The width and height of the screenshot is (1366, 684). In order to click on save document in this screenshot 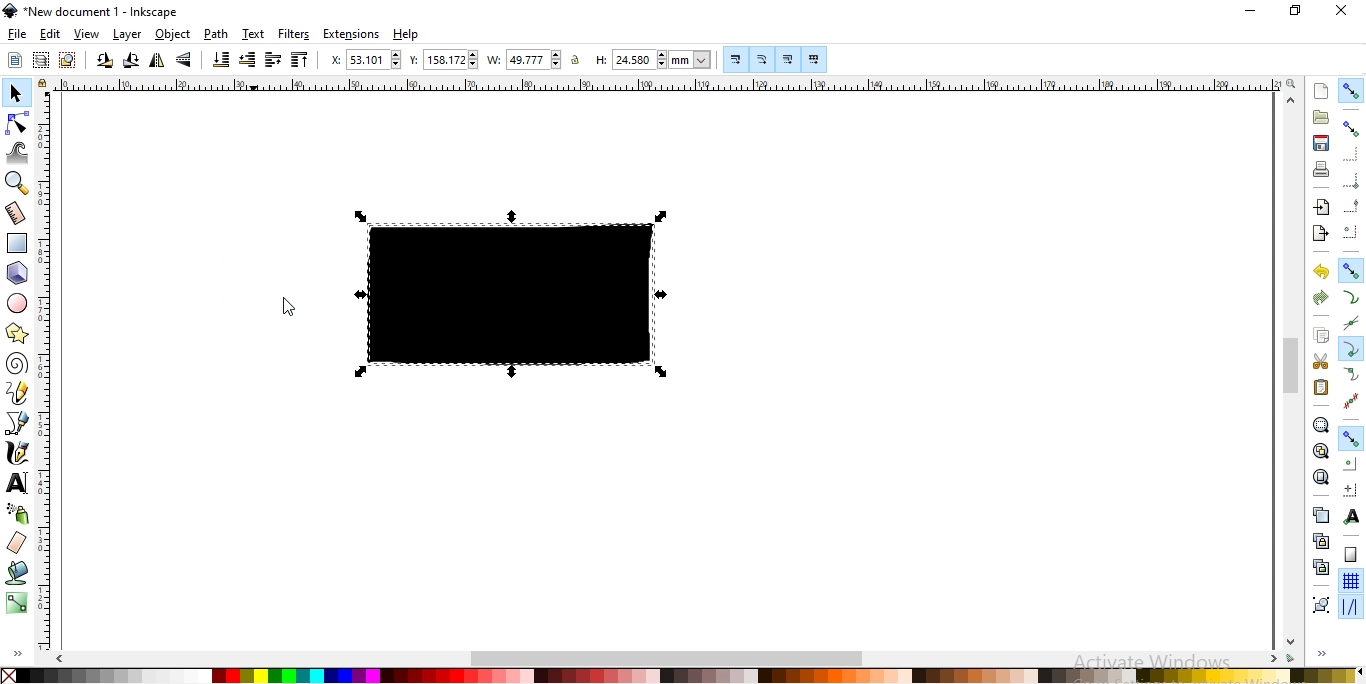, I will do `click(1320, 144)`.